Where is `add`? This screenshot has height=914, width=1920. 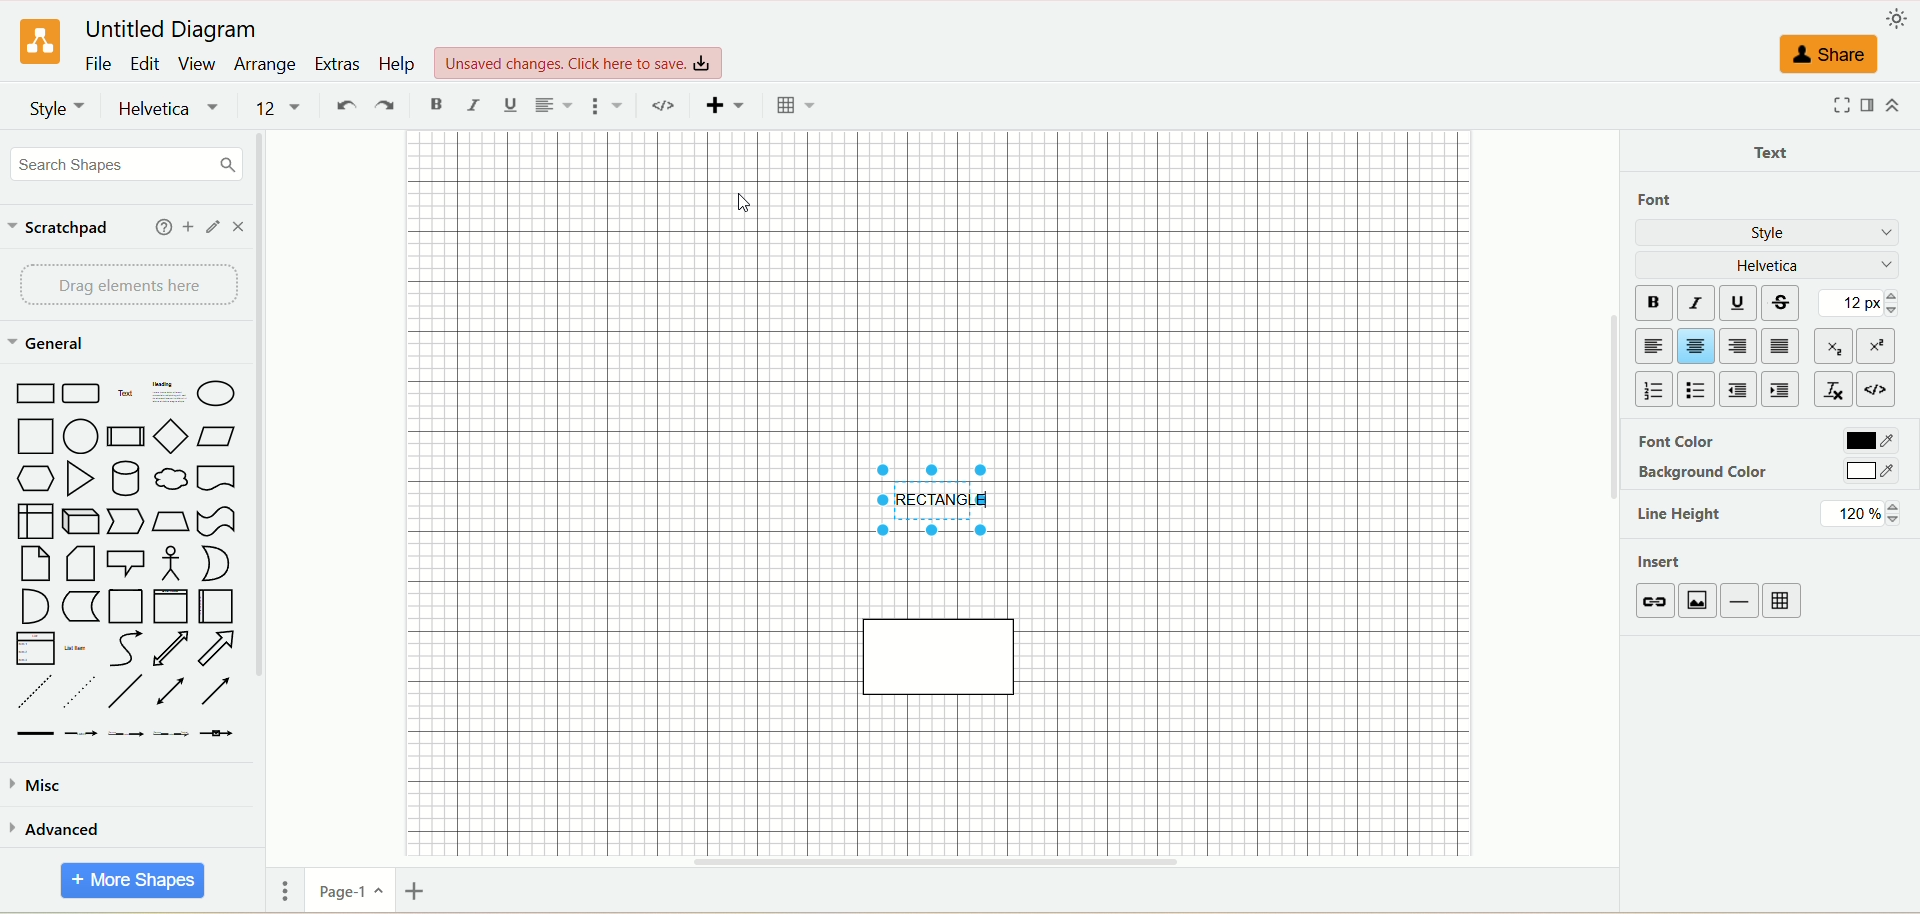
add is located at coordinates (185, 229).